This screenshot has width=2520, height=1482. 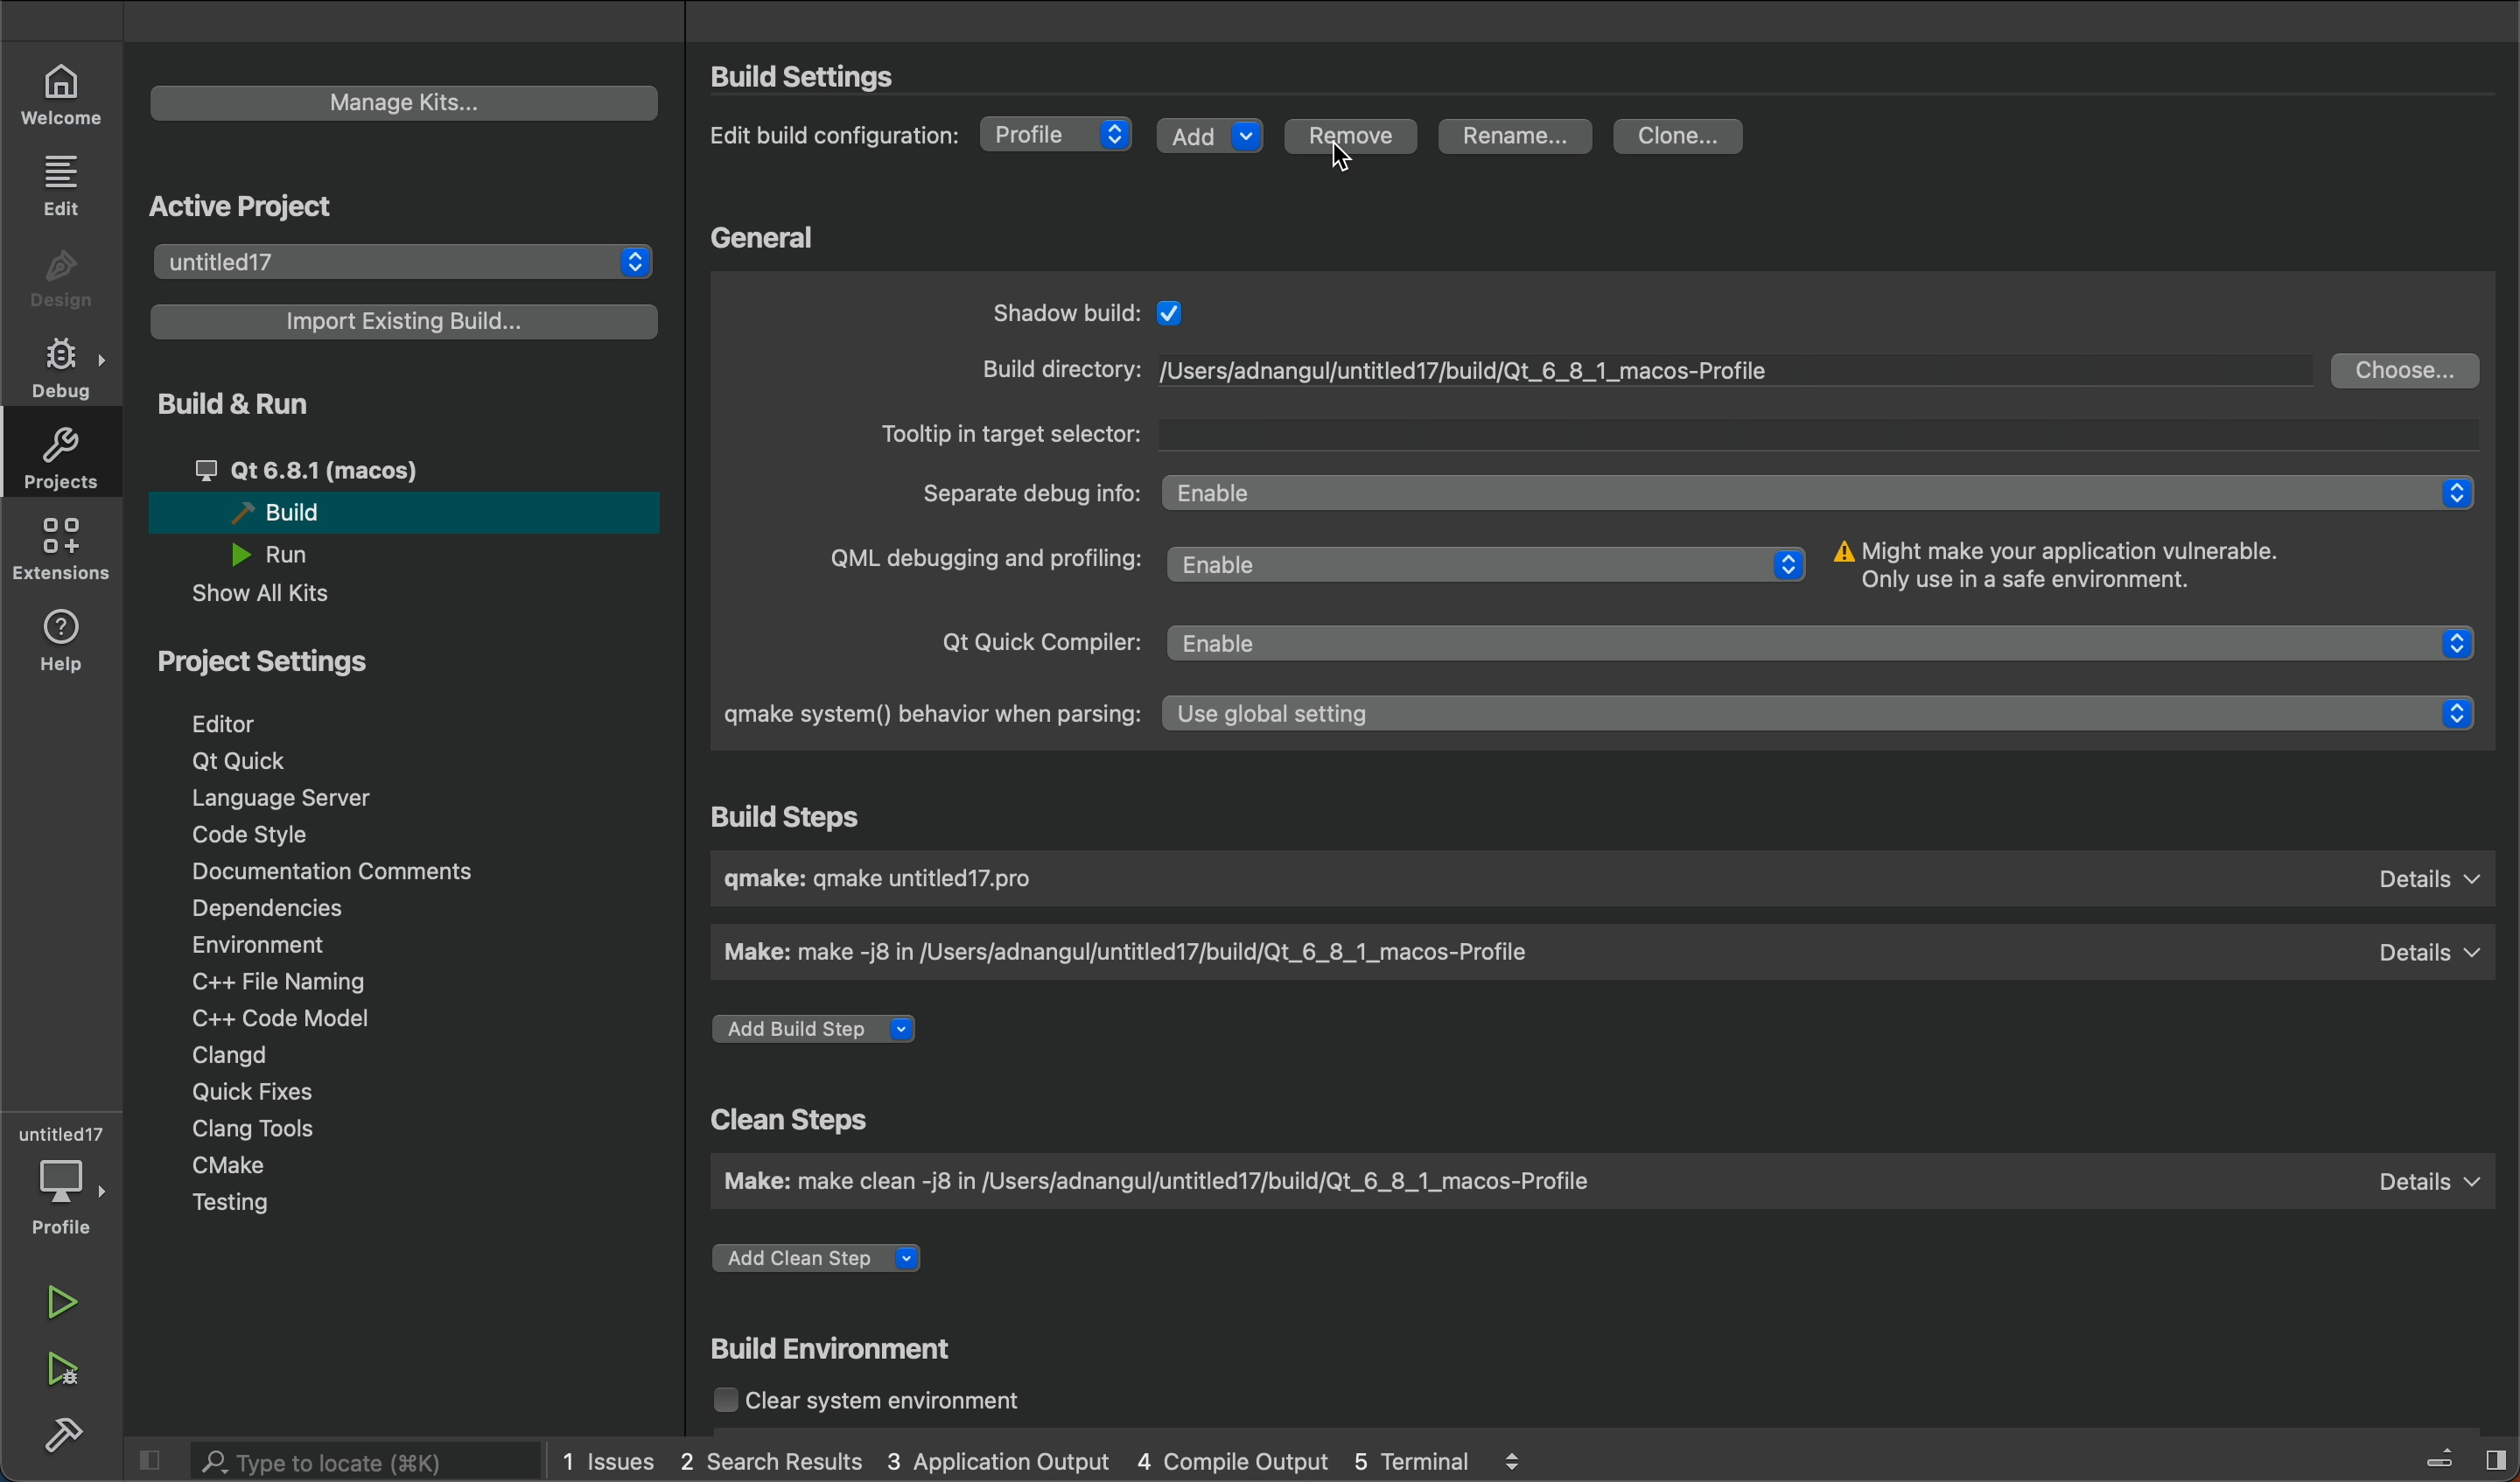 What do you see at coordinates (1146, 954) in the screenshot?
I see `make` at bounding box center [1146, 954].